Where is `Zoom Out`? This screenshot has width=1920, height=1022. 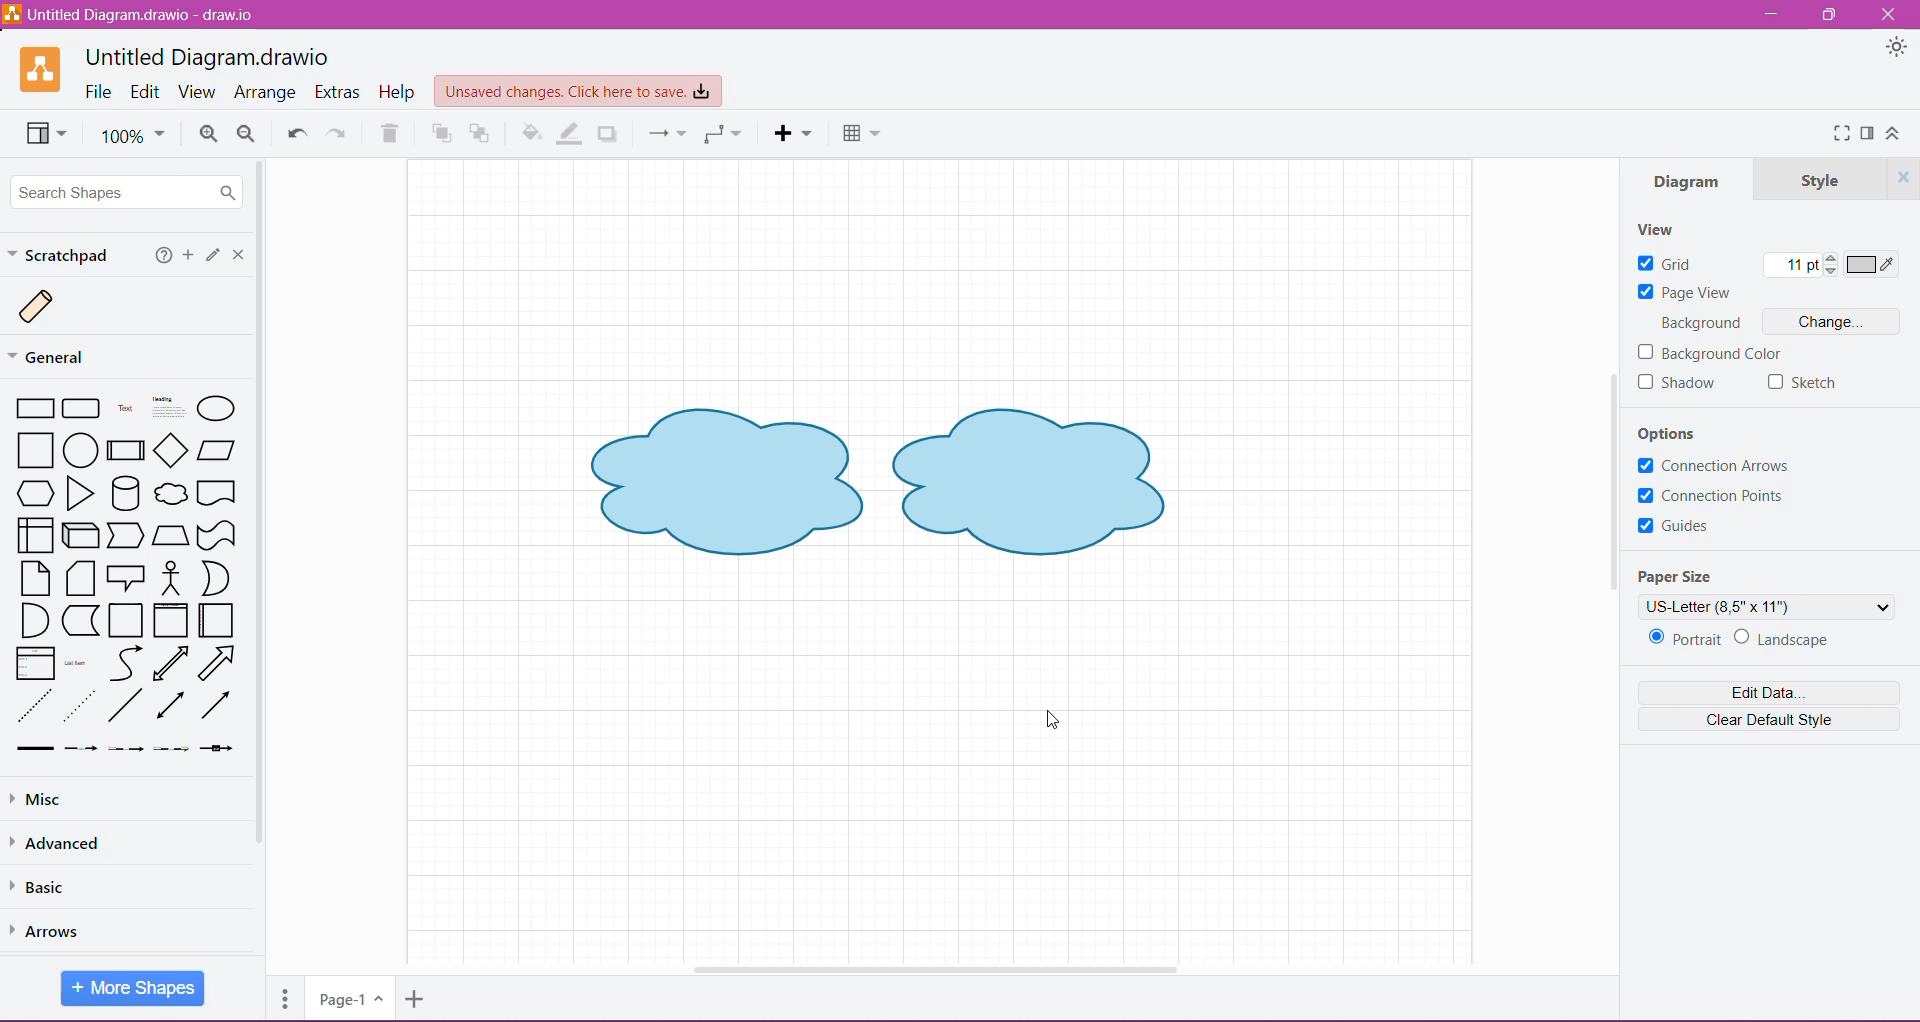
Zoom Out is located at coordinates (248, 134).